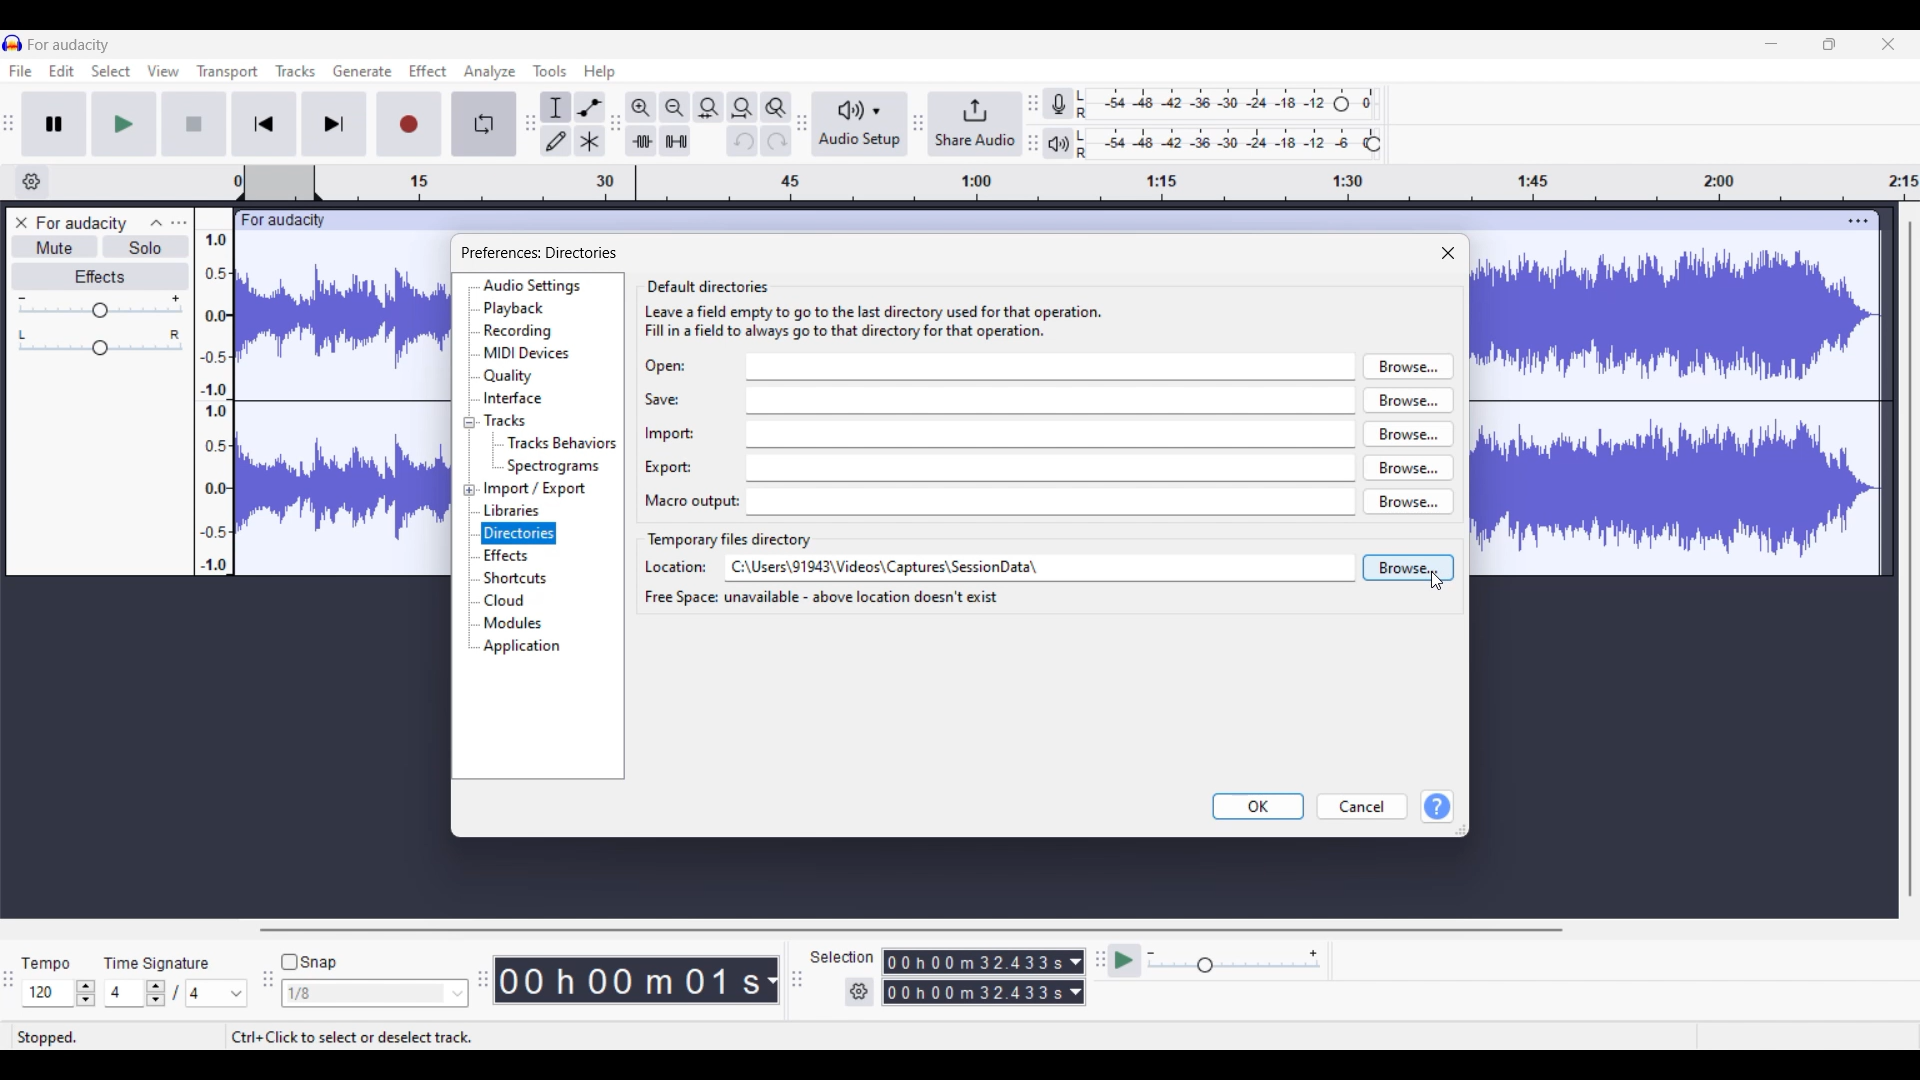 The width and height of the screenshot is (1920, 1080). I want to click on Scale to measure track intensity, so click(214, 402).